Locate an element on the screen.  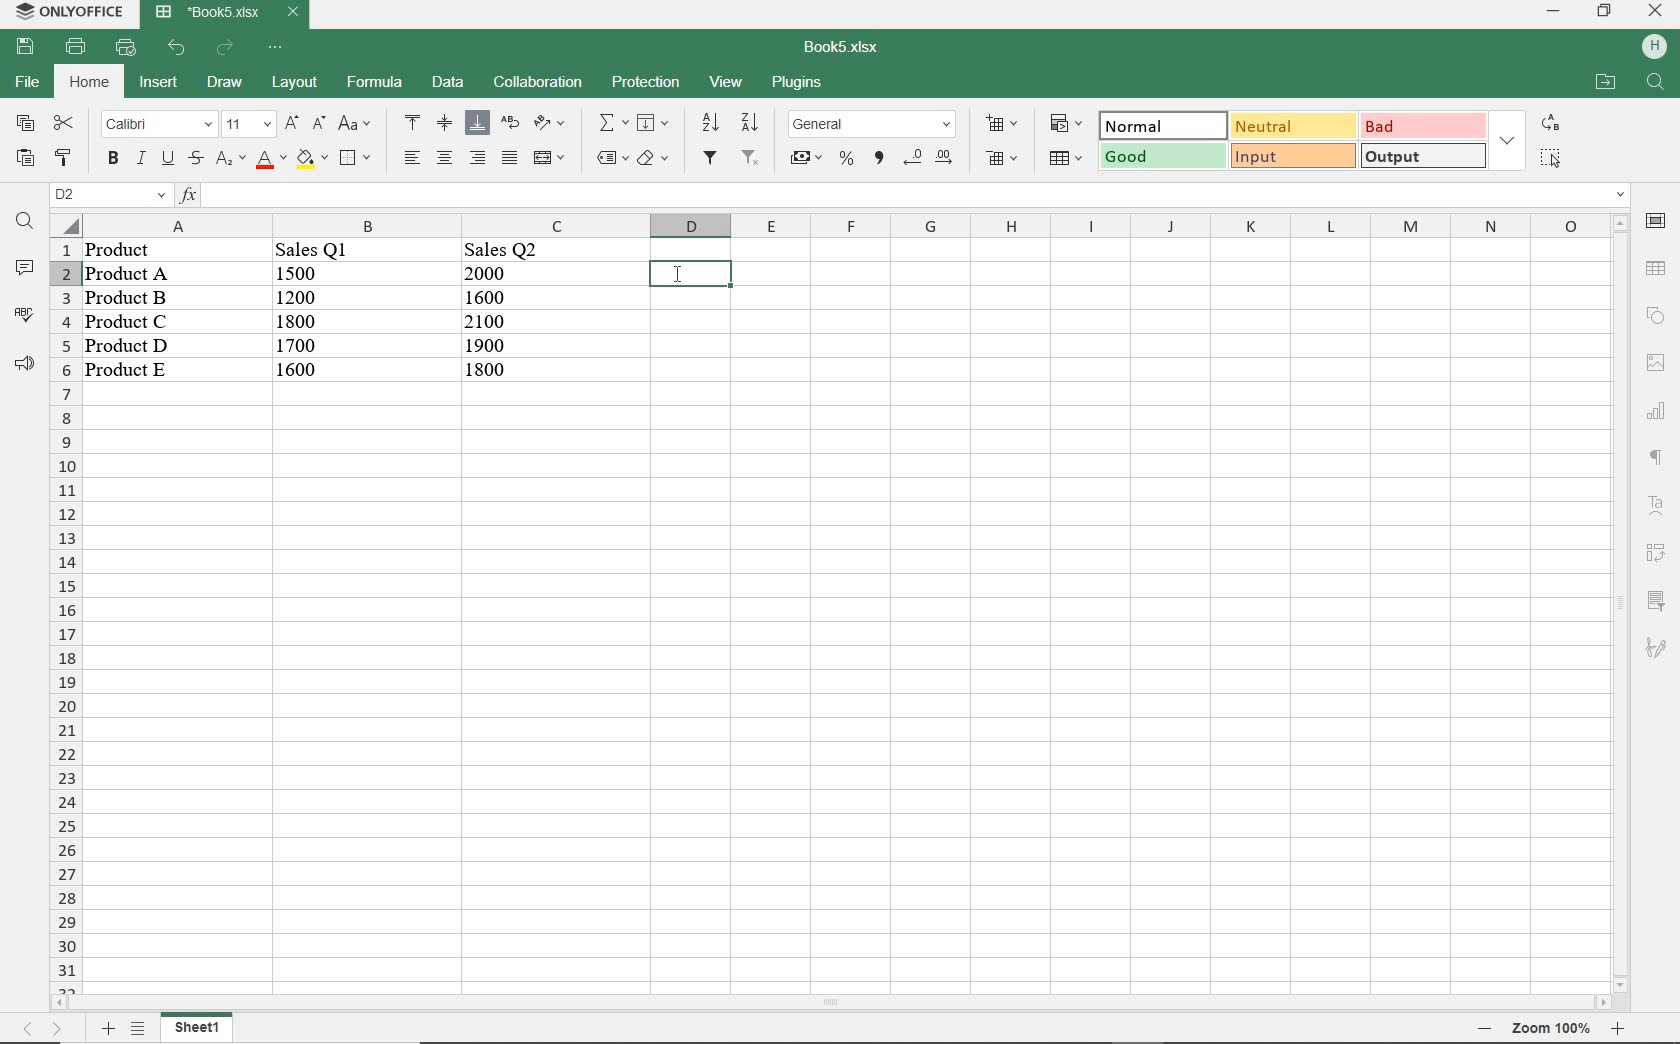
redo is located at coordinates (227, 47).